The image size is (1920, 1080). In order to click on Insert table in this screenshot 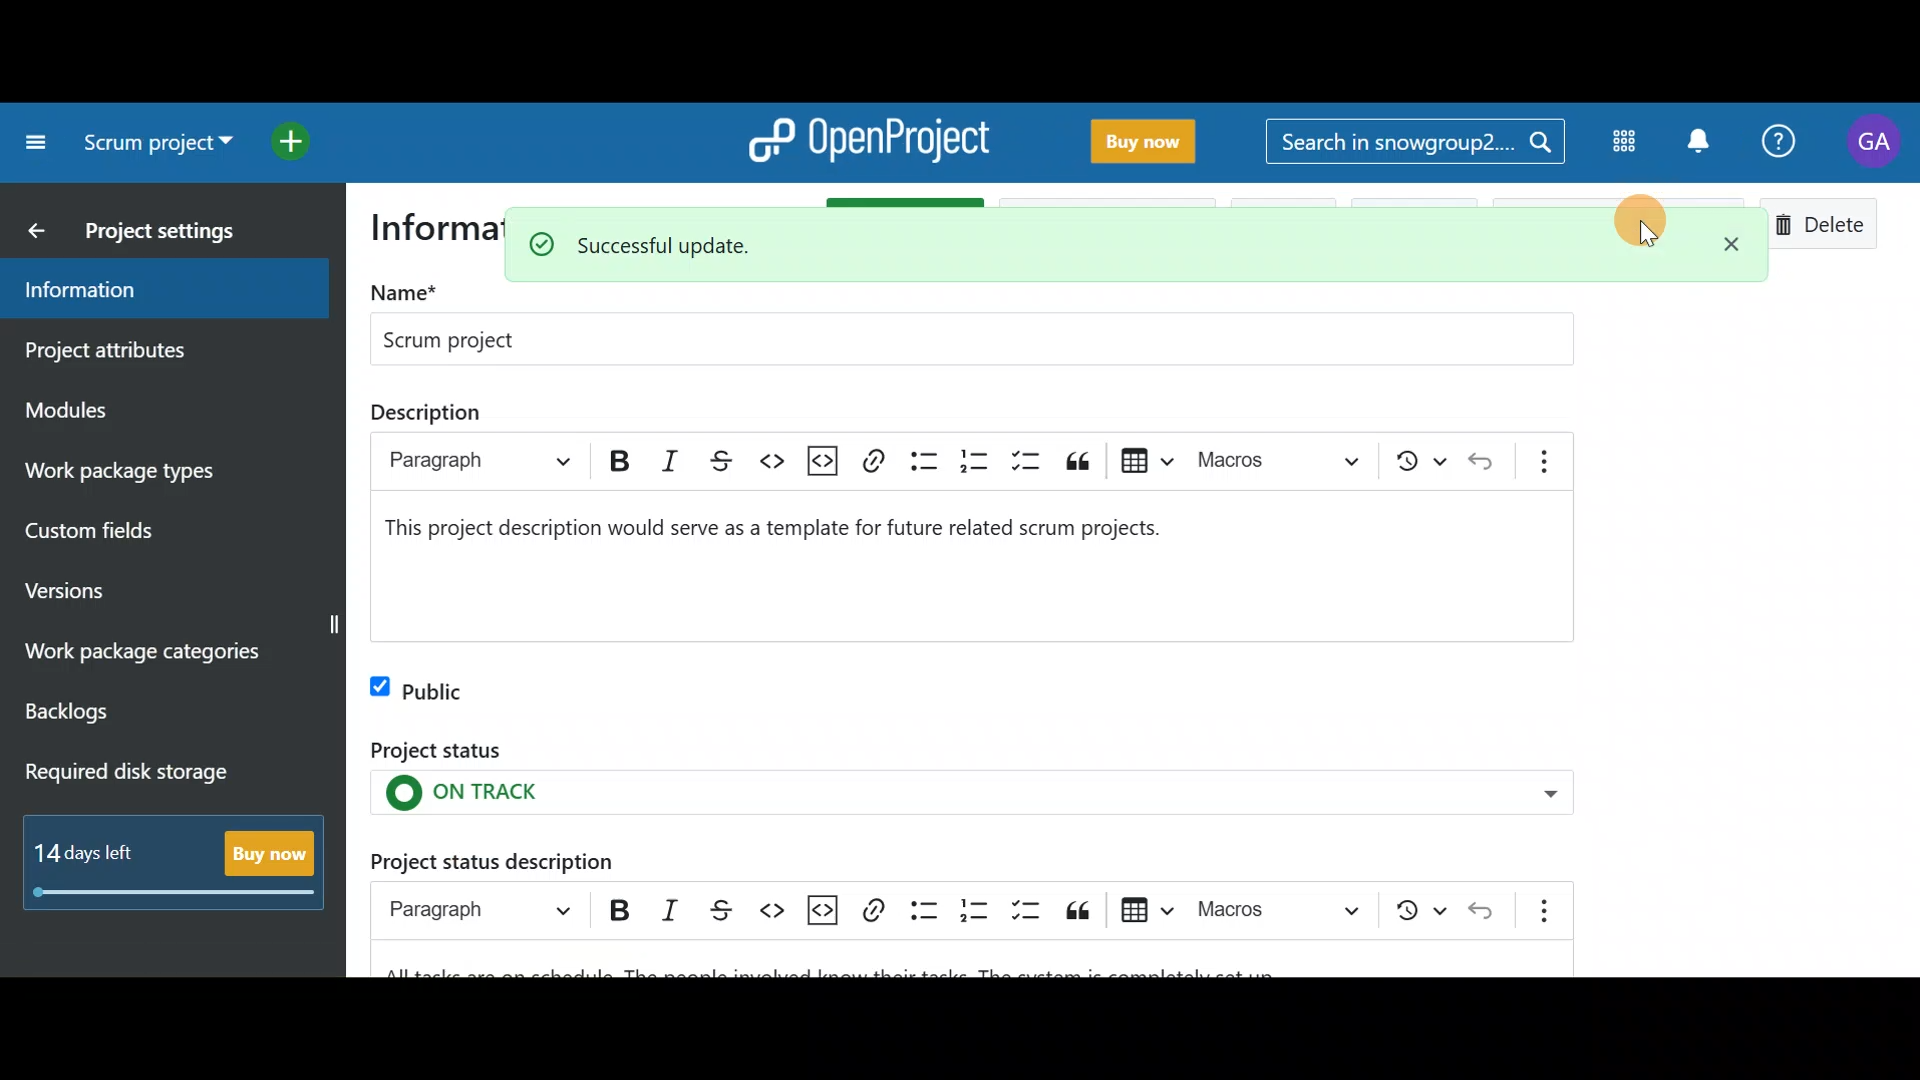, I will do `click(1145, 912)`.